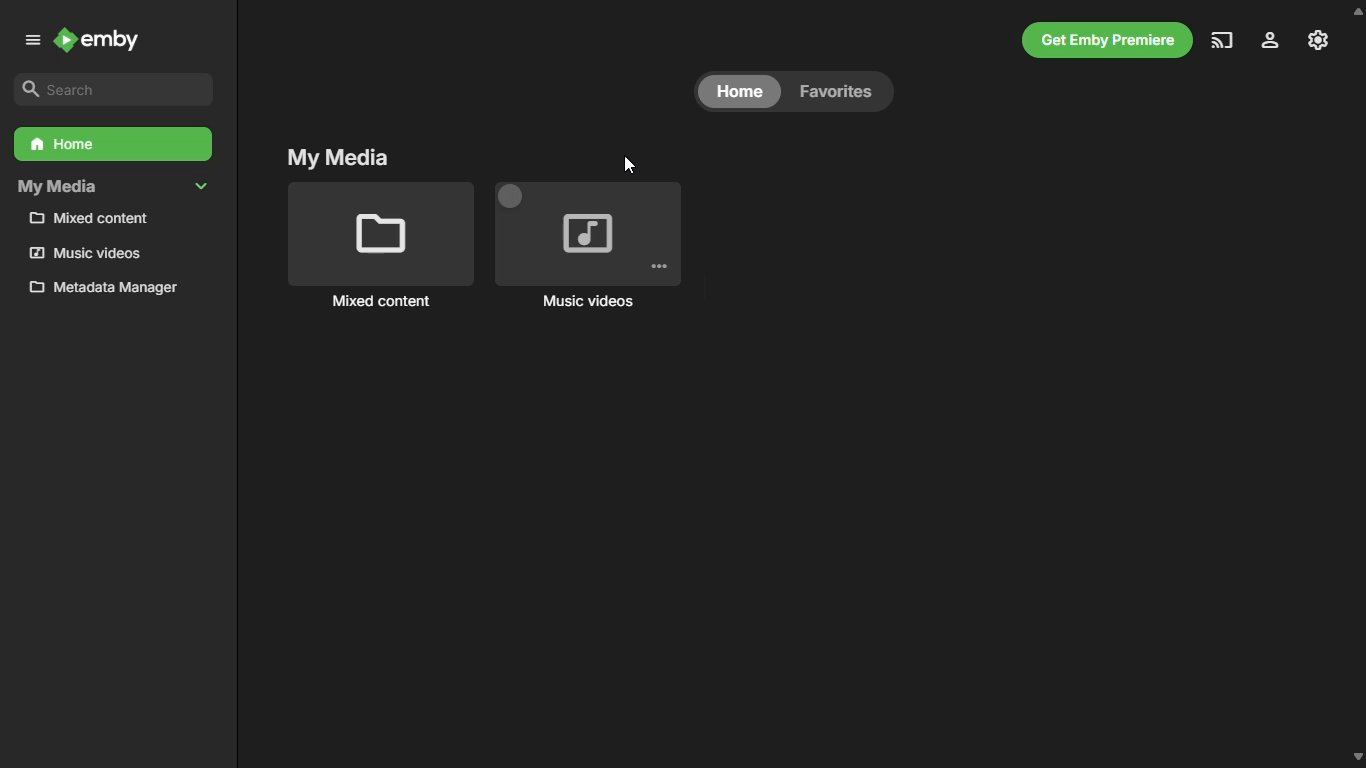 This screenshot has height=768, width=1366. What do you see at coordinates (84, 252) in the screenshot?
I see `music videos` at bounding box center [84, 252].